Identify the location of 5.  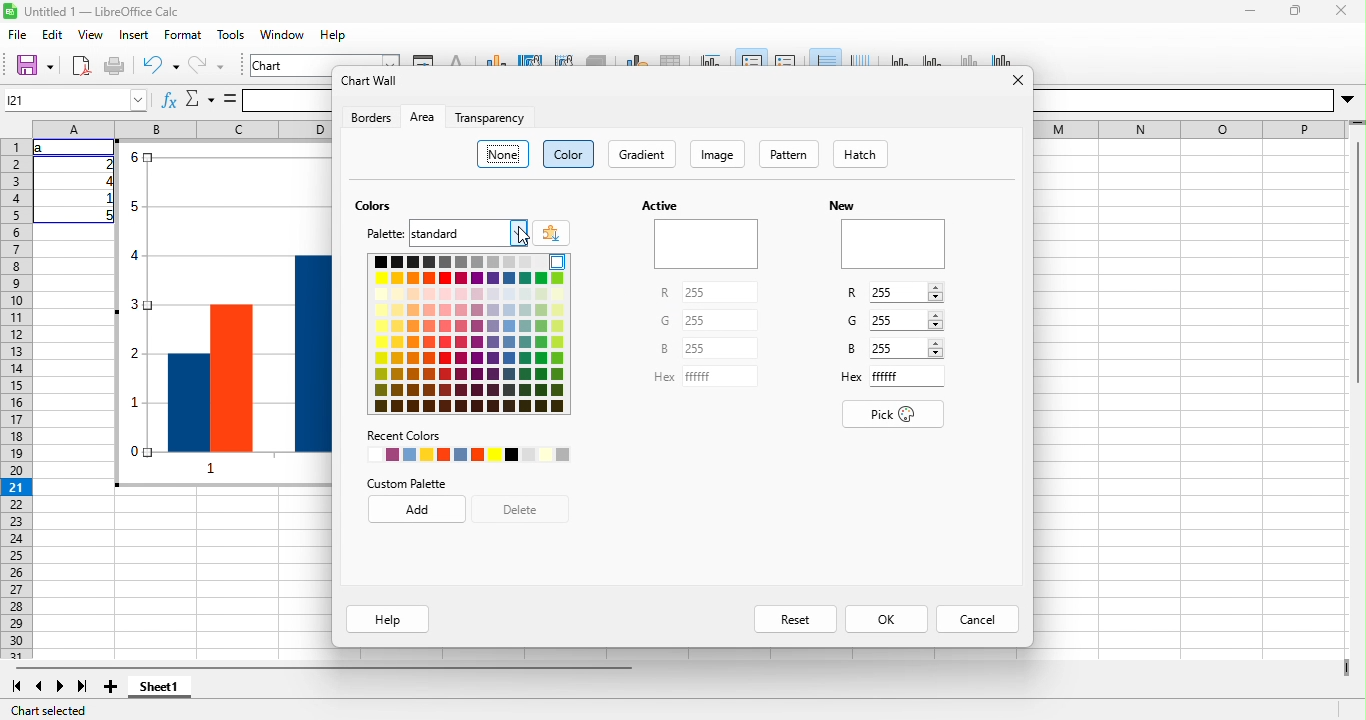
(106, 215).